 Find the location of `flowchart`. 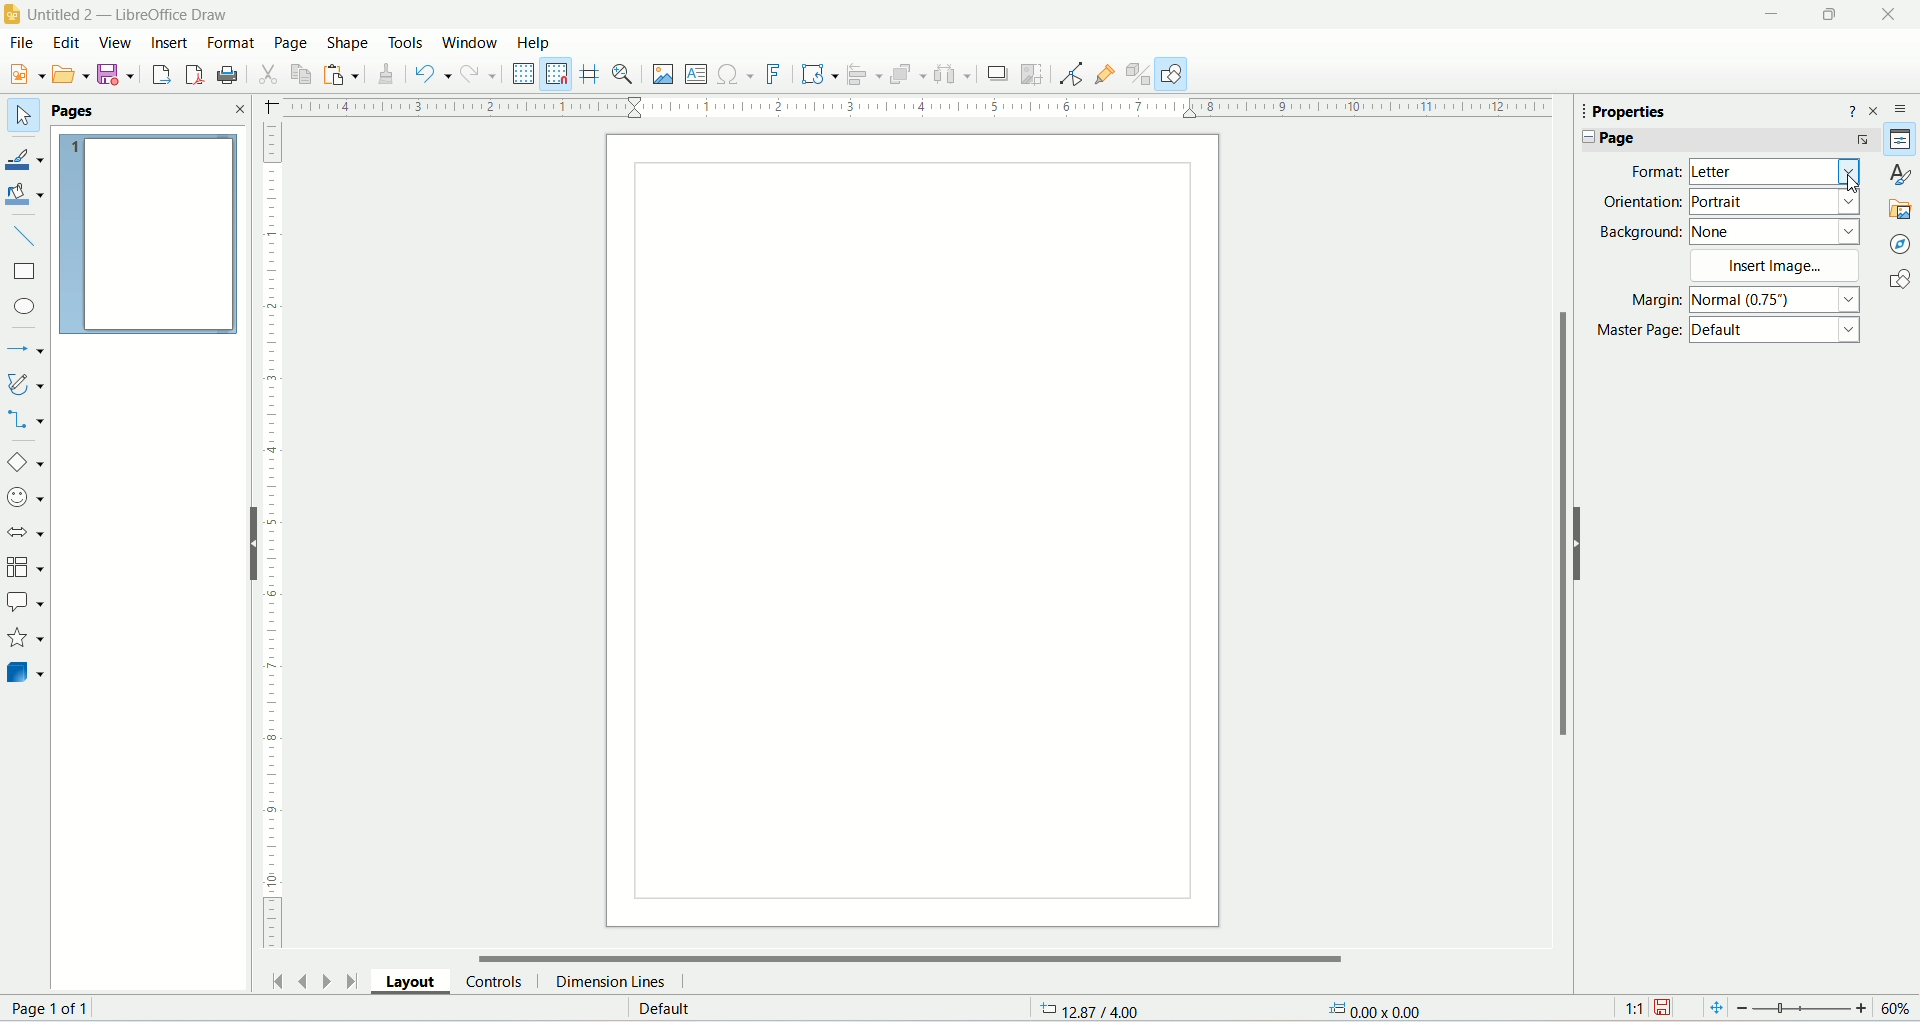

flowchart is located at coordinates (24, 569).